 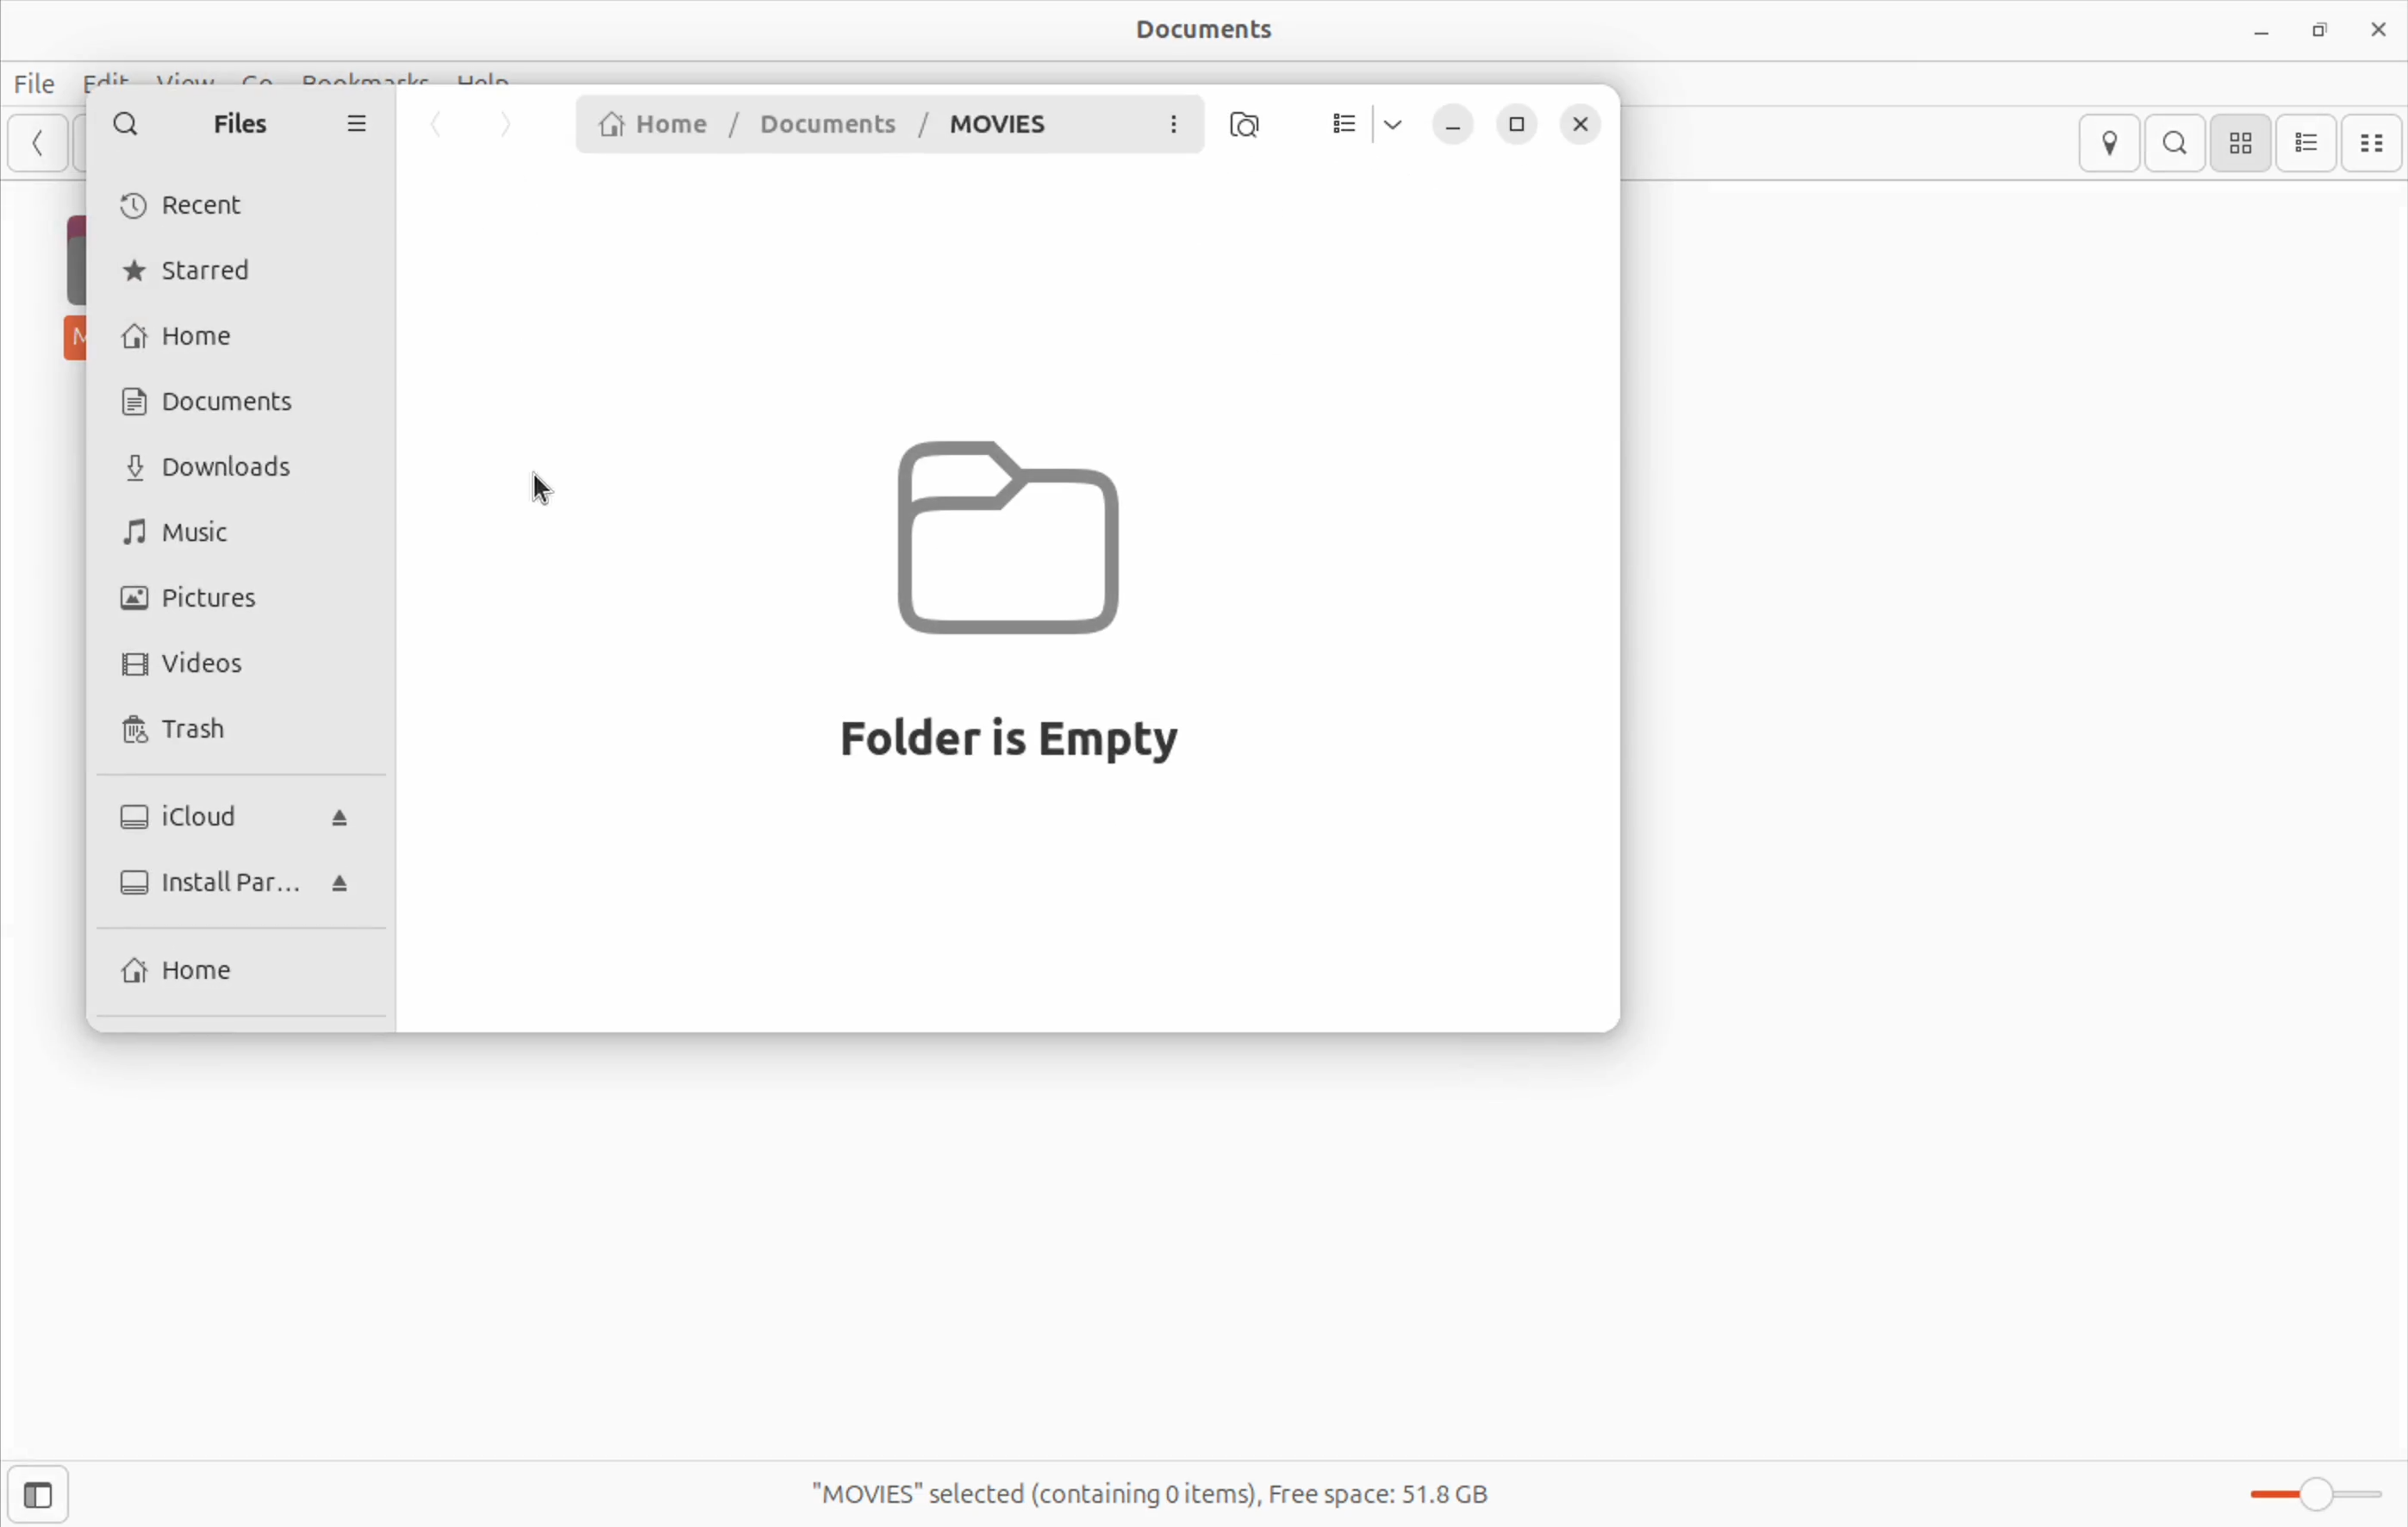 I want to click on search, so click(x=125, y=123).